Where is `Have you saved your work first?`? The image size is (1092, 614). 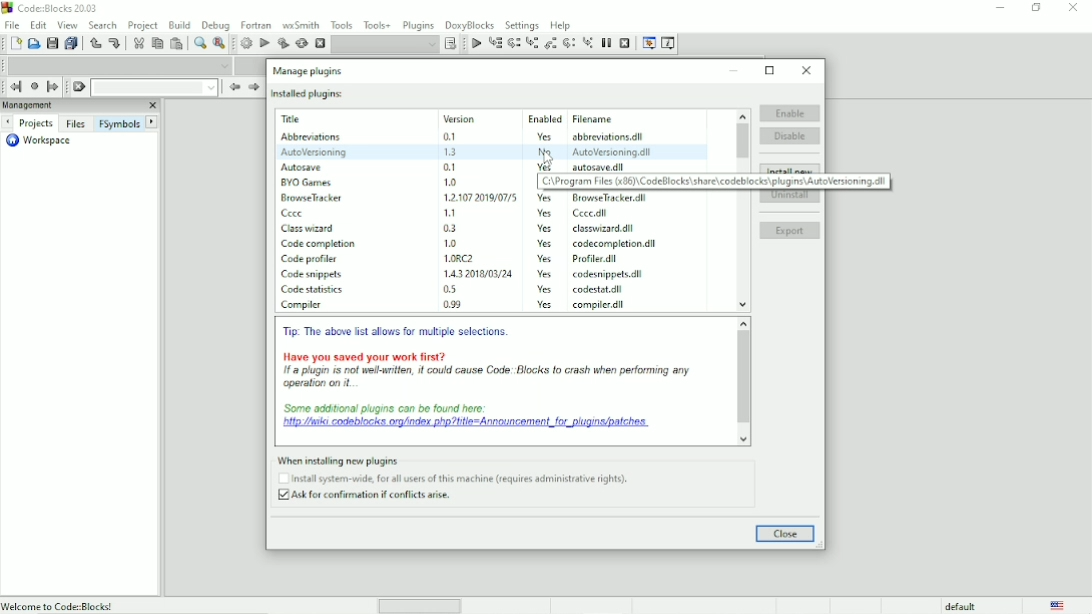
Have you saved your work first? is located at coordinates (494, 369).